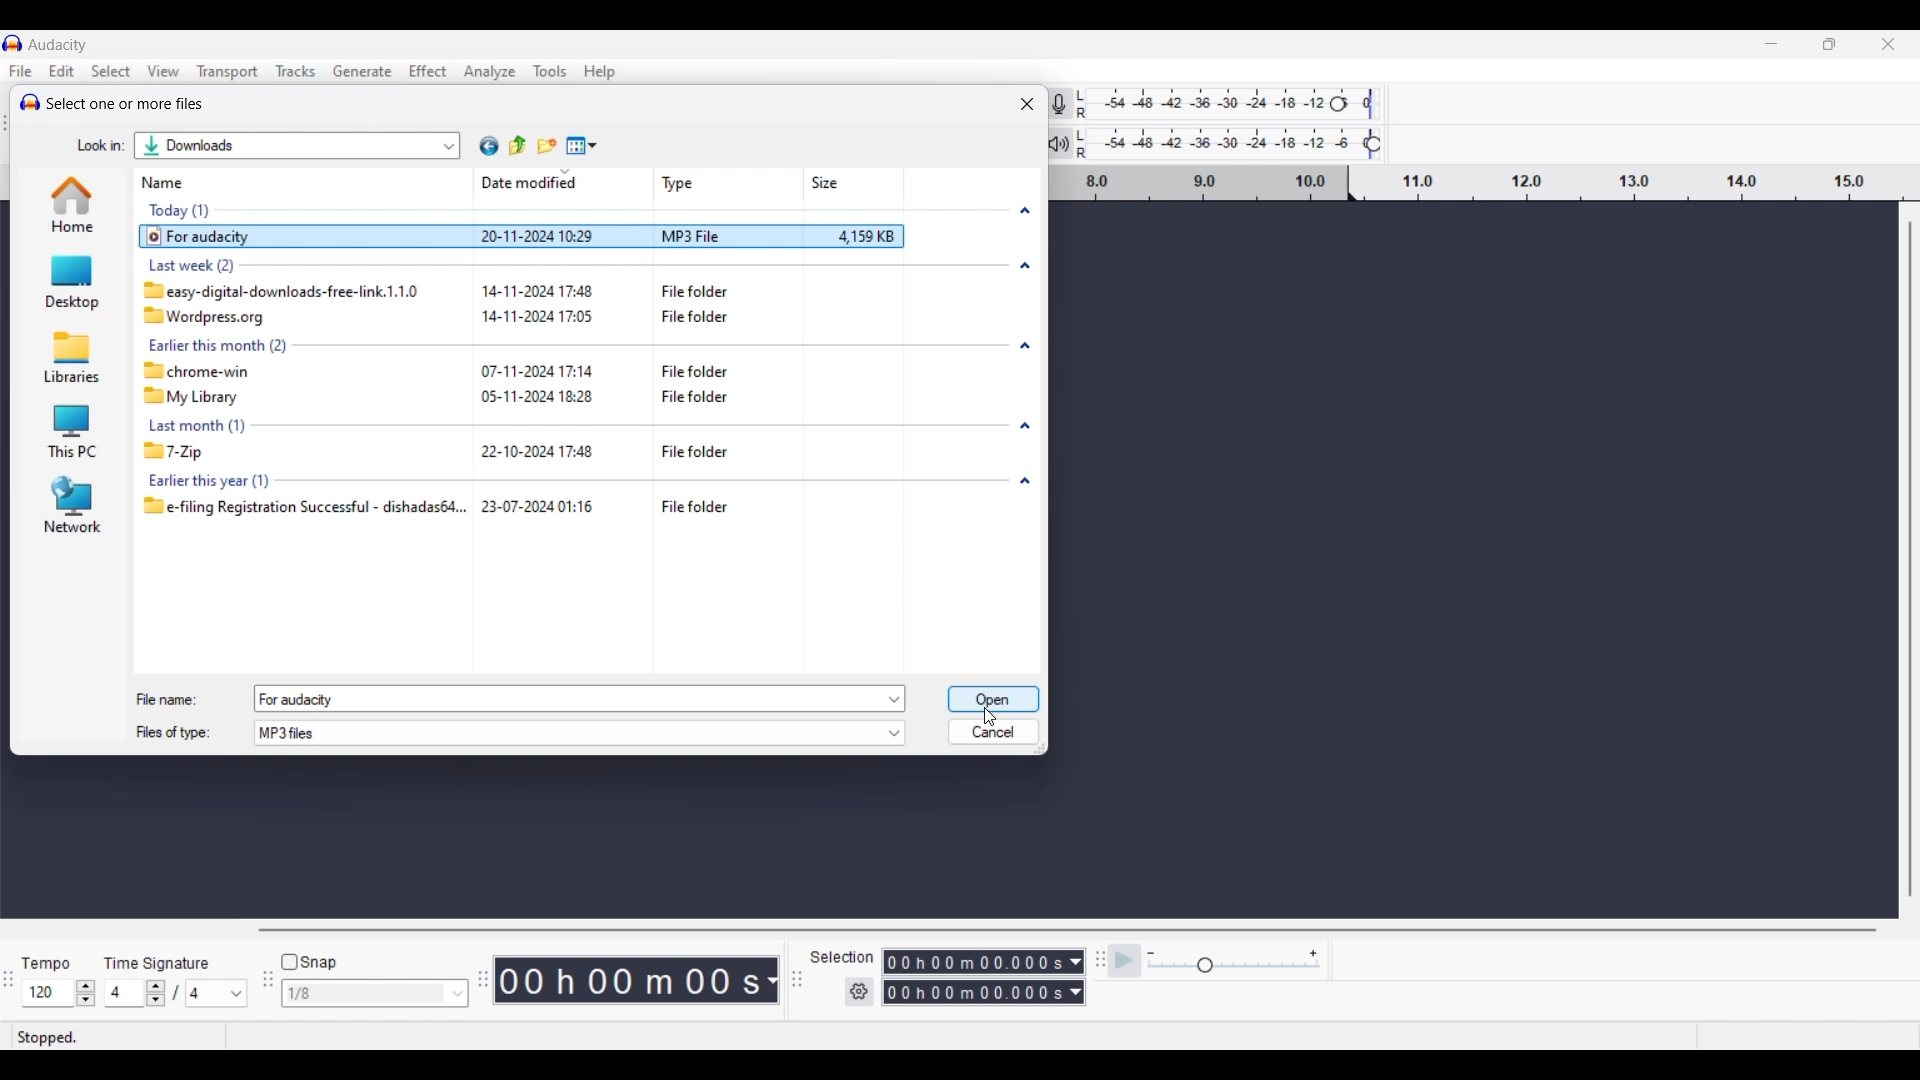 The image size is (1920, 1080). Describe the element at coordinates (112, 71) in the screenshot. I see `Select menu` at that location.